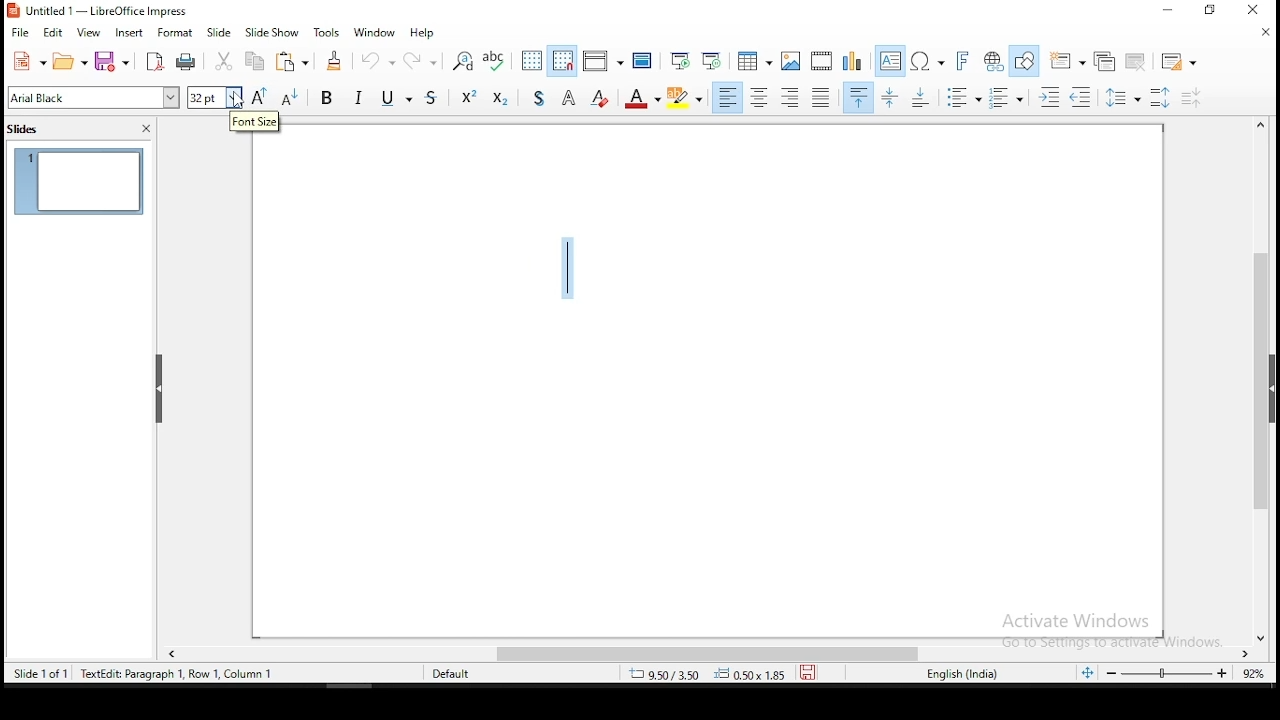 This screenshot has height=720, width=1280. Describe the element at coordinates (1163, 97) in the screenshot. I see `Increase Line Spacing` at that location.